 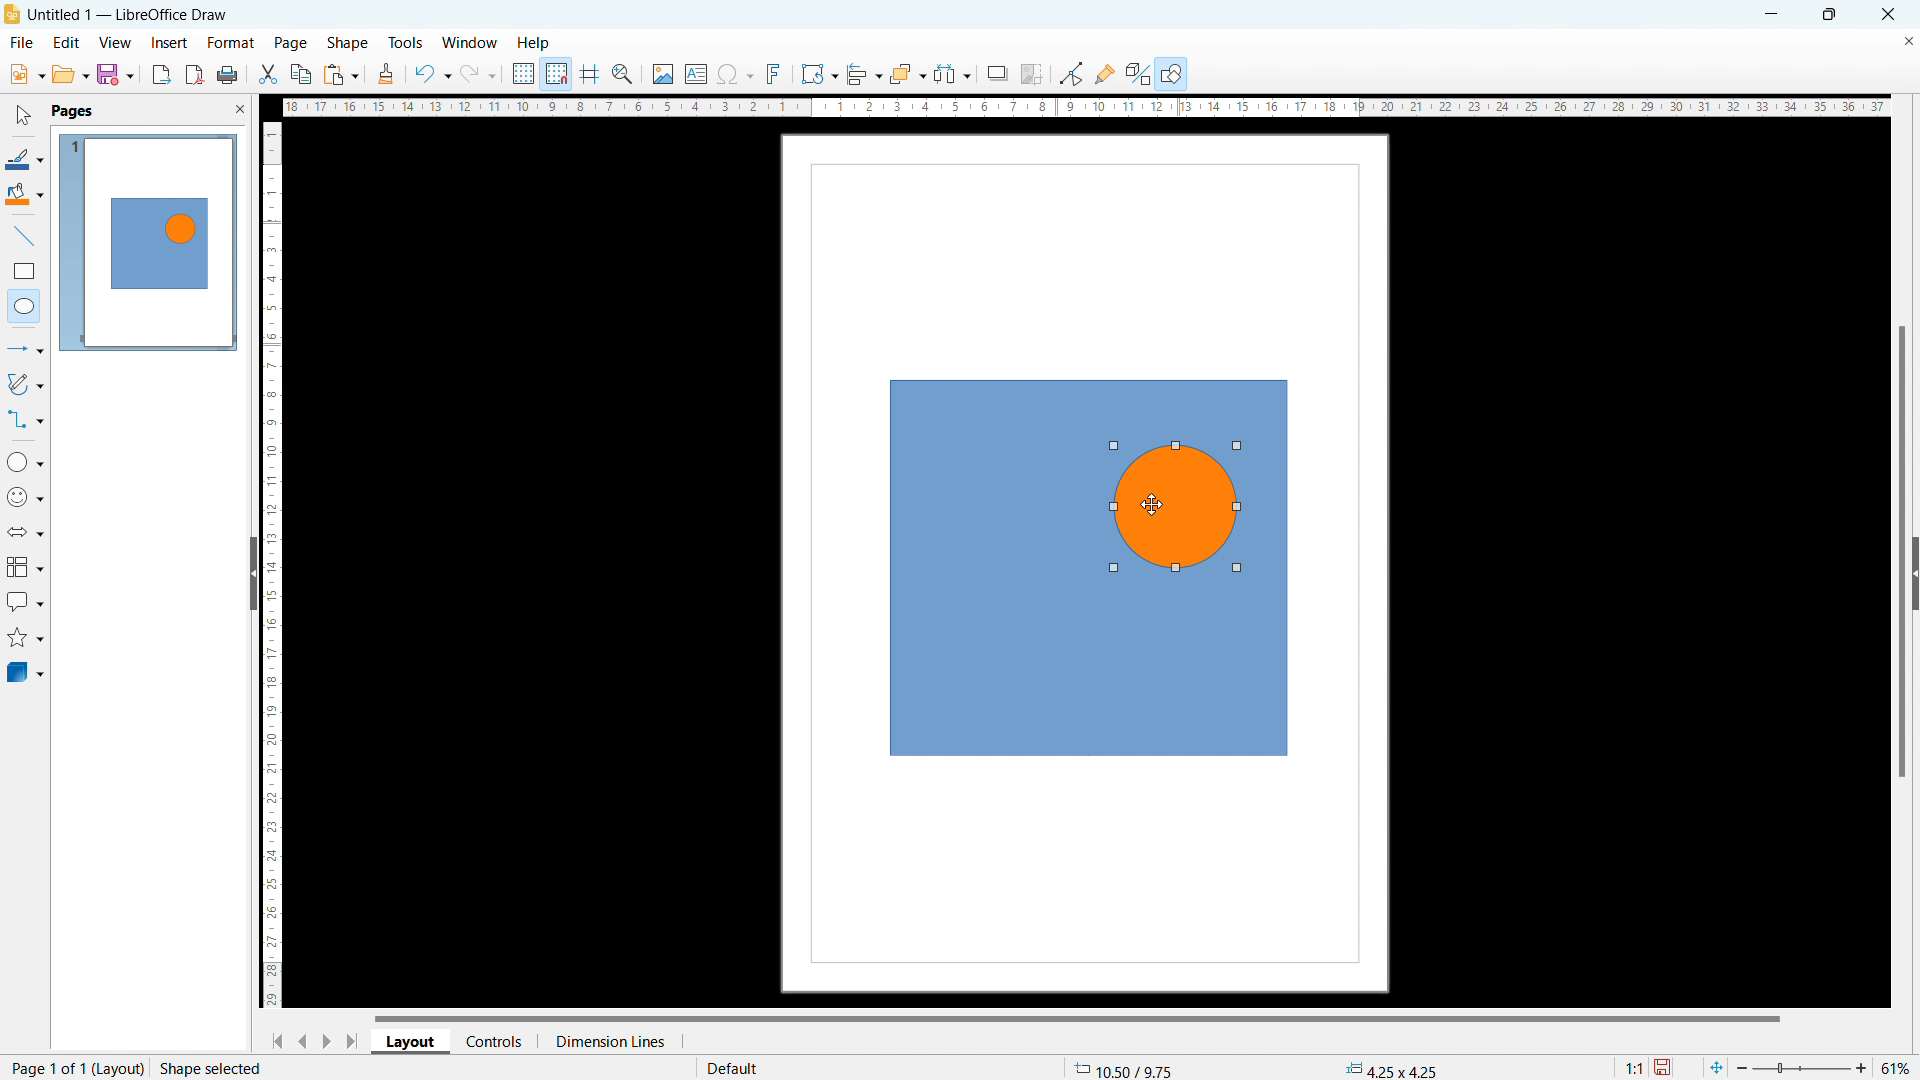 What do you see at coordinates (24, 640) in the screenshot?
I see `stars and banners` at bounding box center [24, 640].